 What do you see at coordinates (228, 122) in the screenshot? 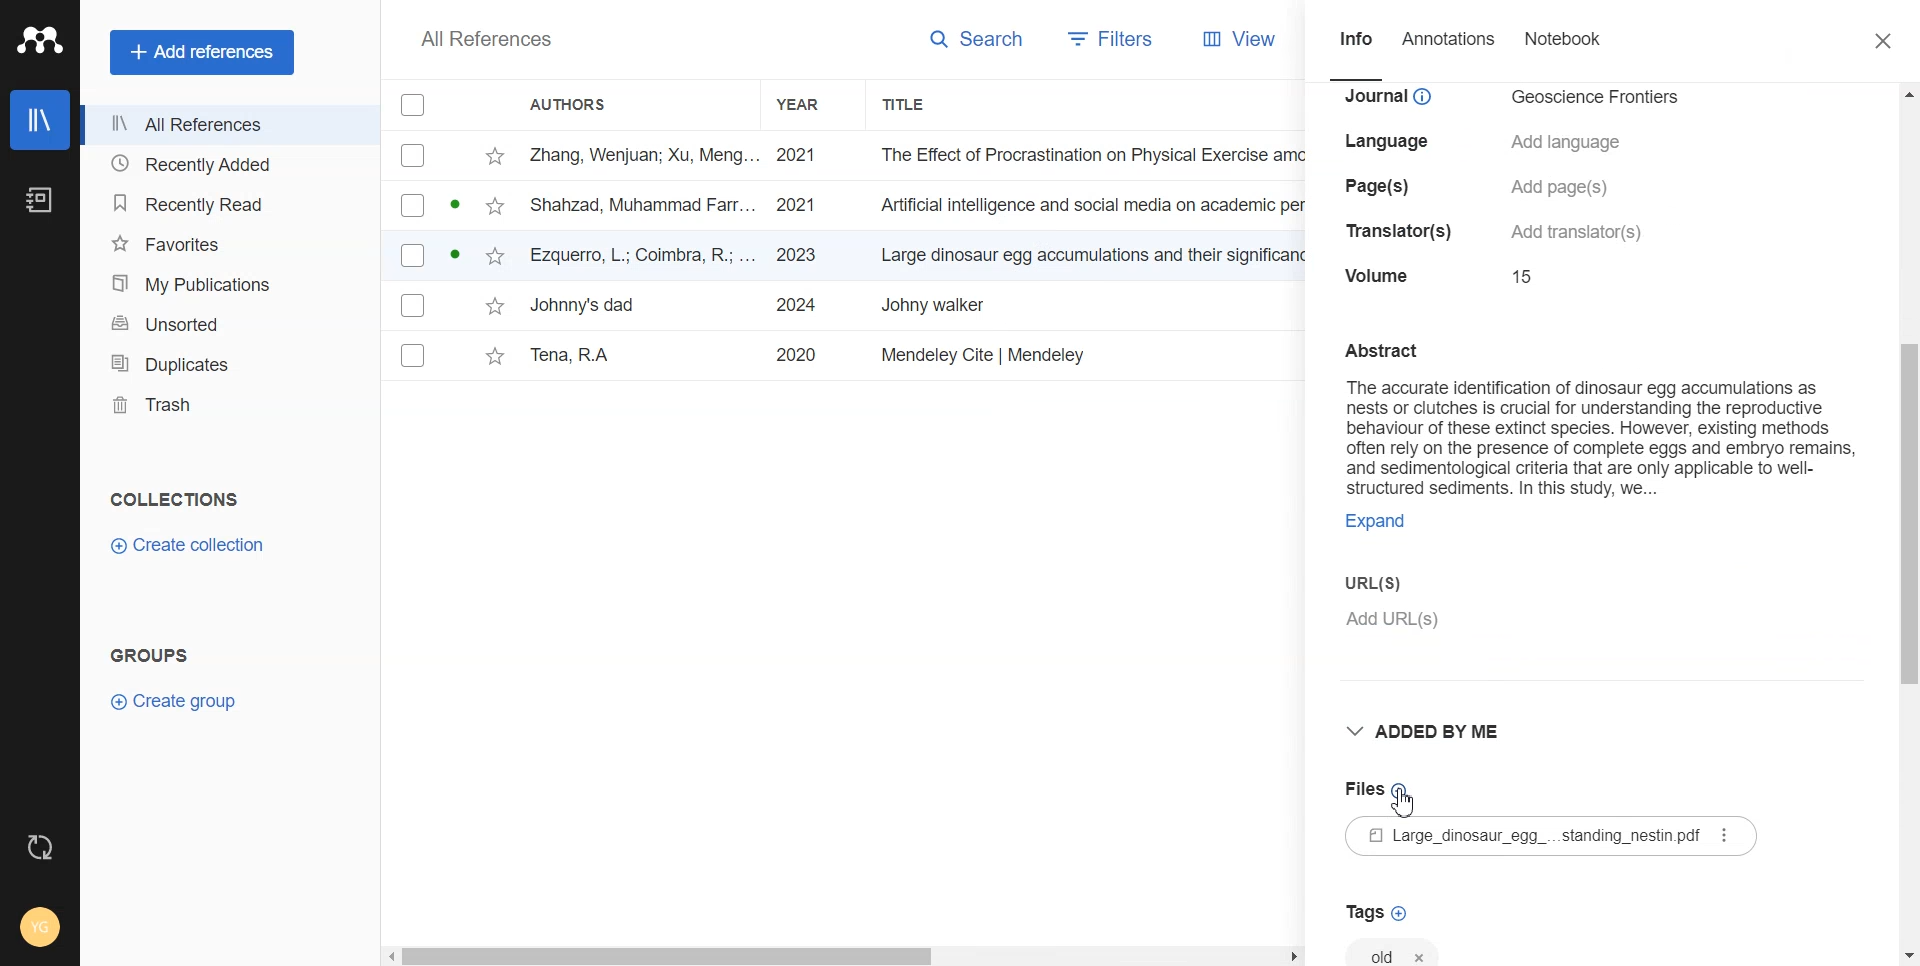
I see `All References` at bounding box center [228, 122].